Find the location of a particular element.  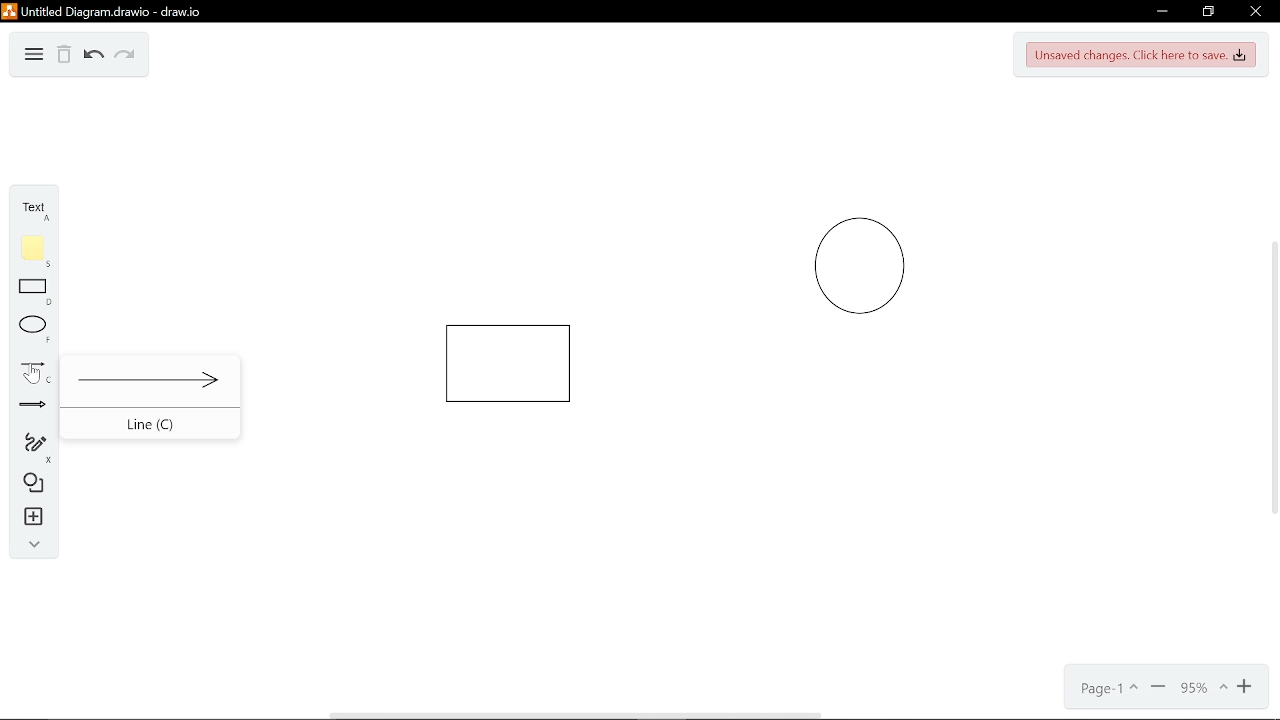

Minimize is located at coordinates (1162, 11).